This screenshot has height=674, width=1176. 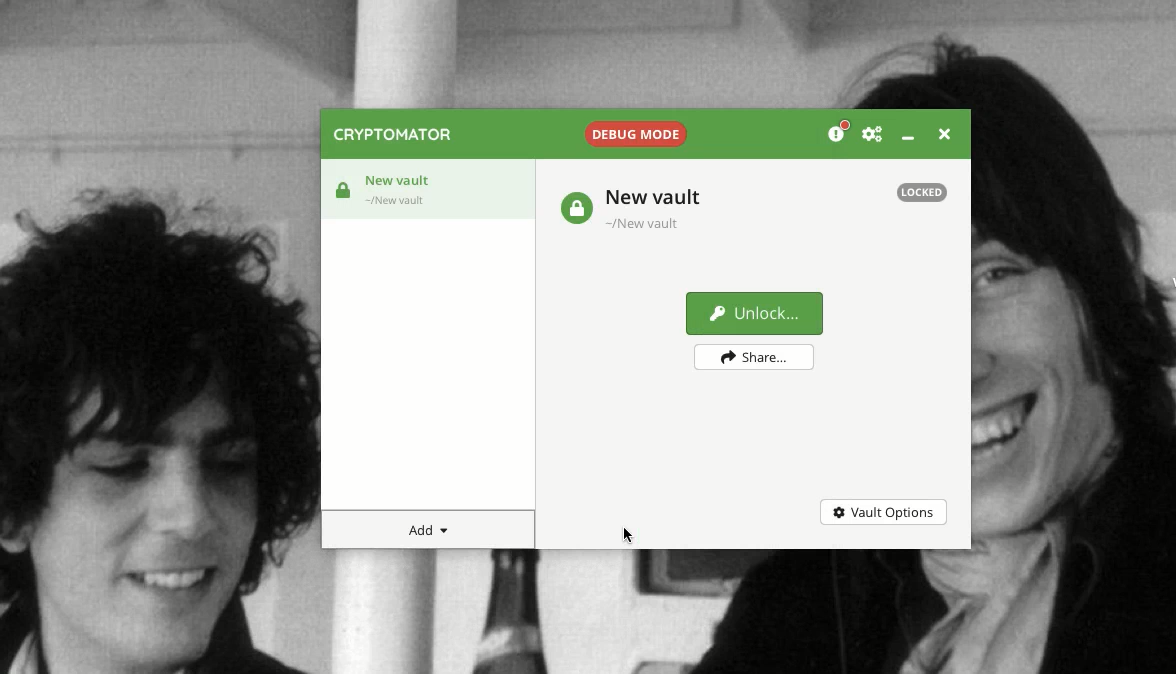 I want to click on New vault ~/New vault, so click(x=659, y=210).